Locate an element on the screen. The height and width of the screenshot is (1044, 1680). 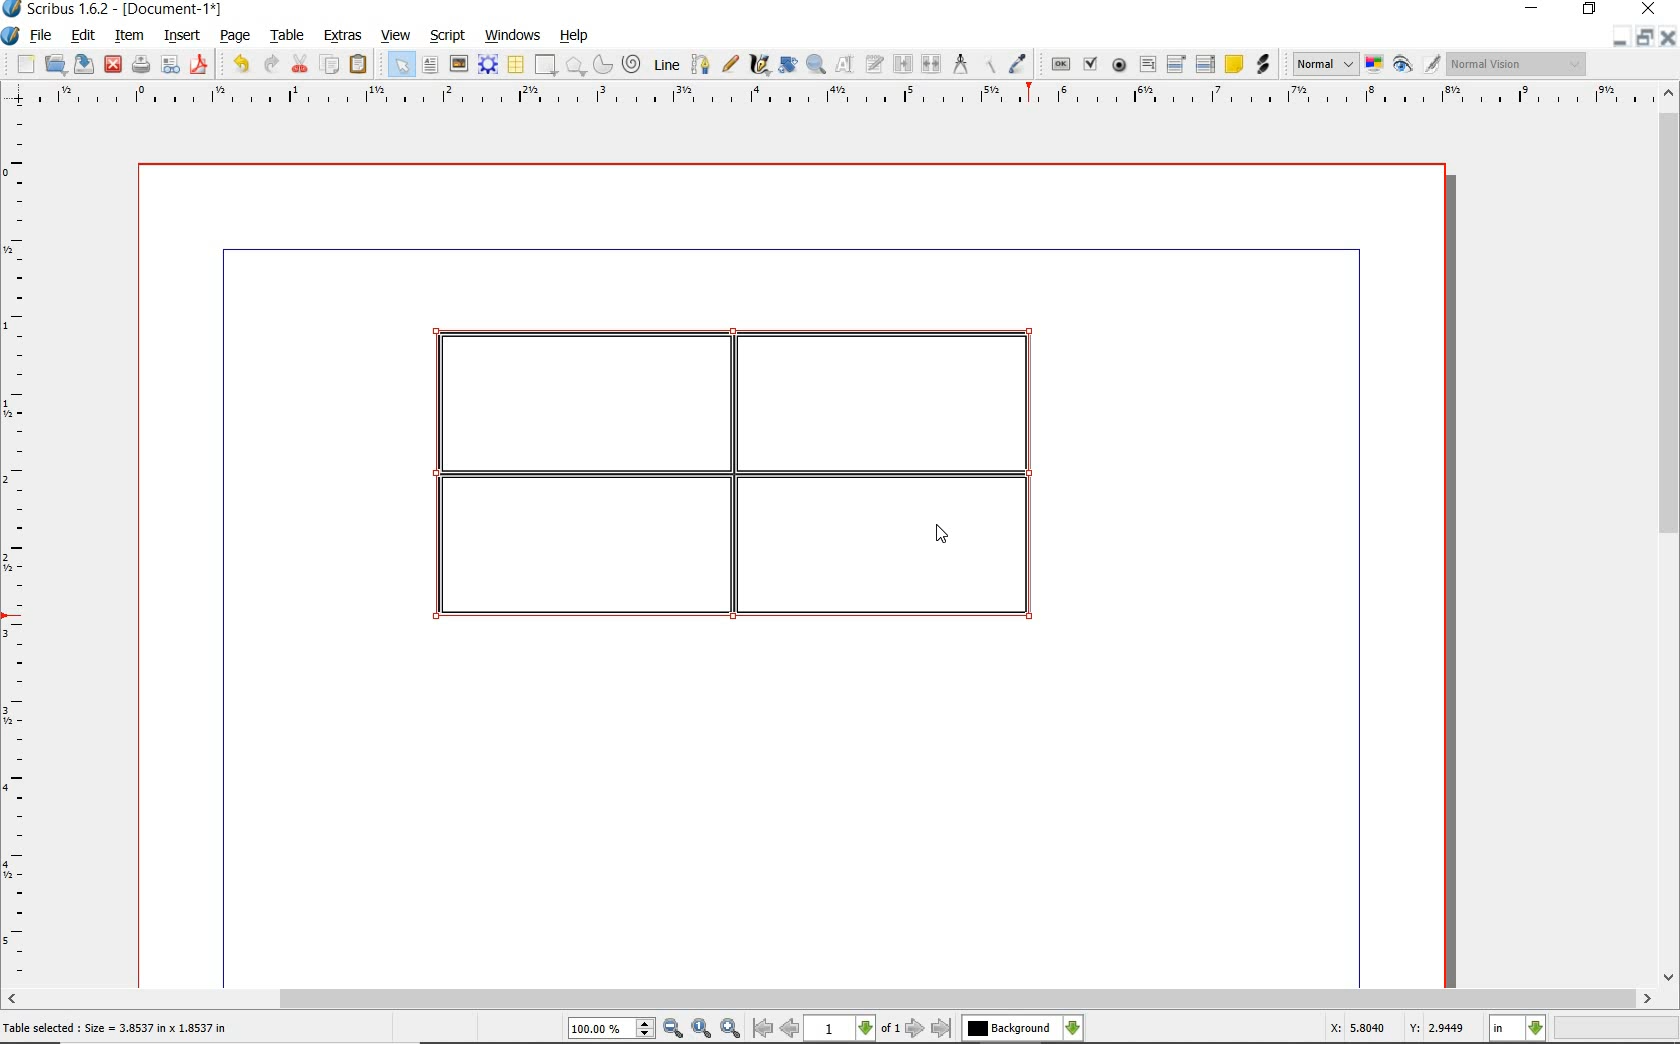
bezier curve is located at coordinates (700, 64).